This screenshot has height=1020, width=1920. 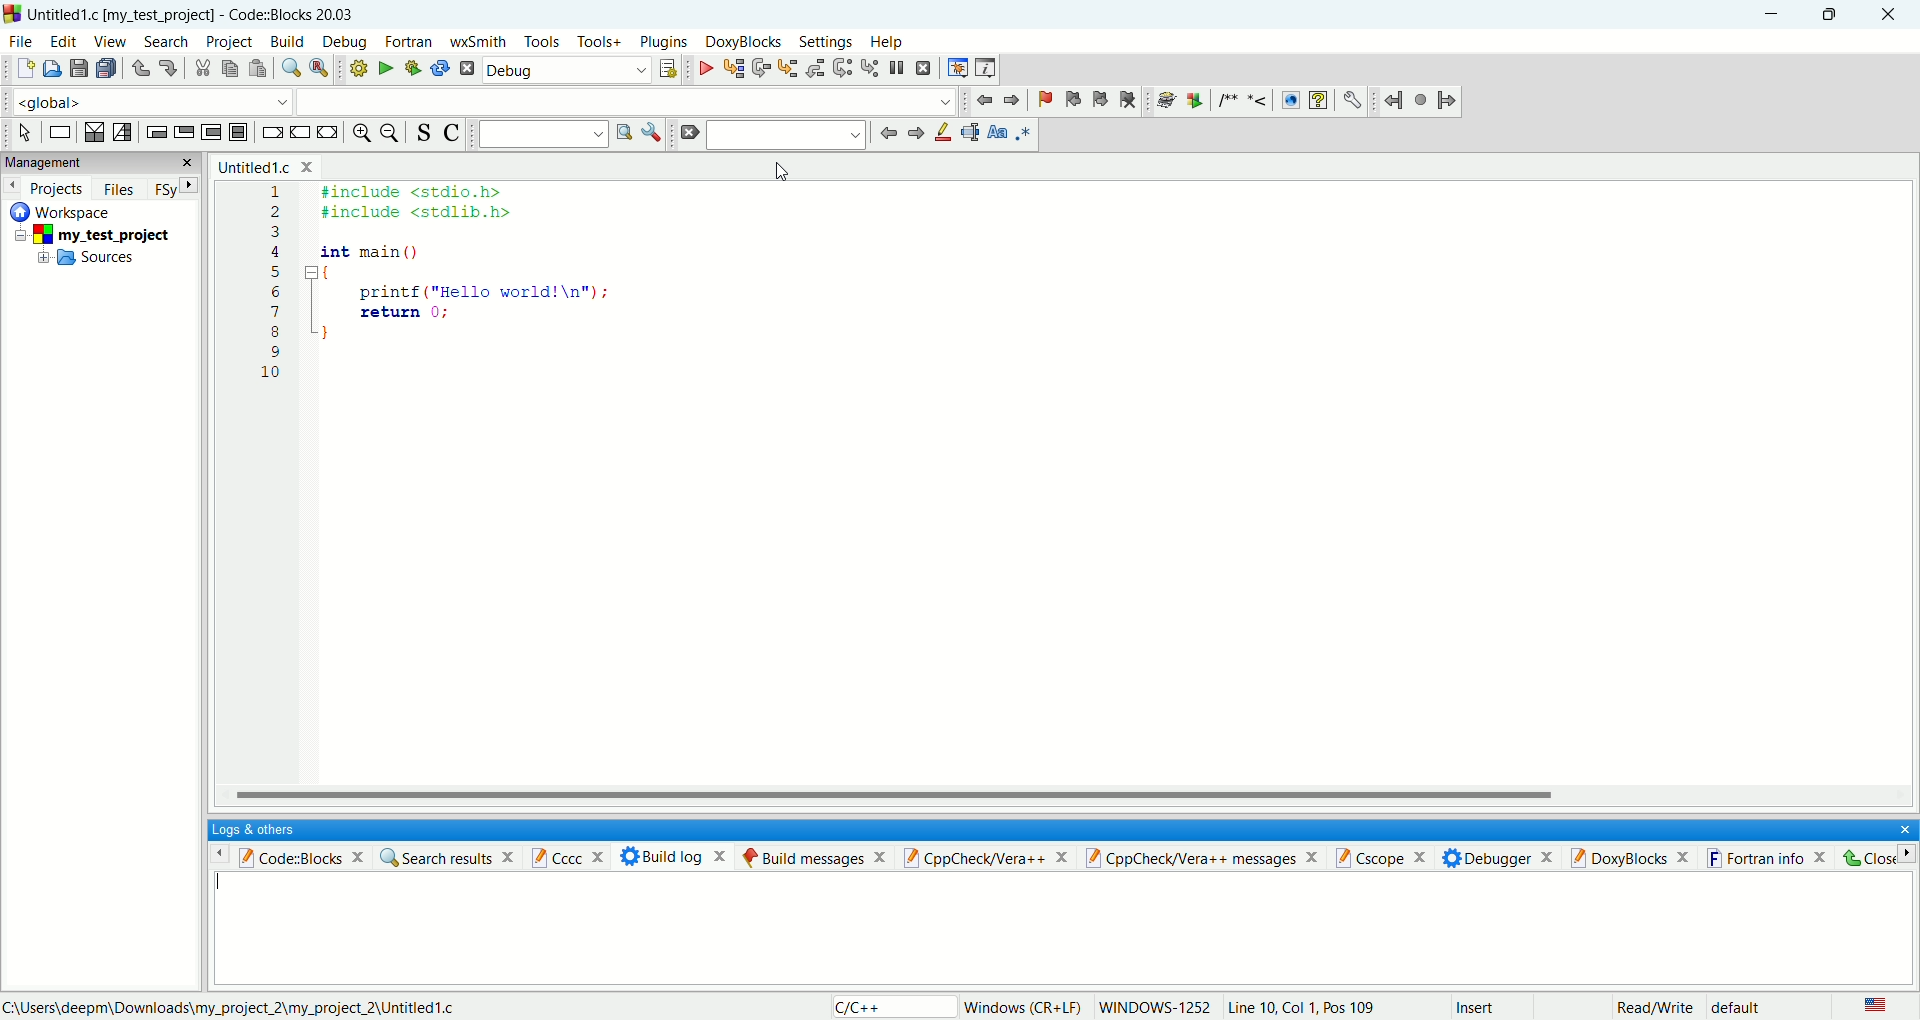 I want to click on select, so click(x=25, y=133).